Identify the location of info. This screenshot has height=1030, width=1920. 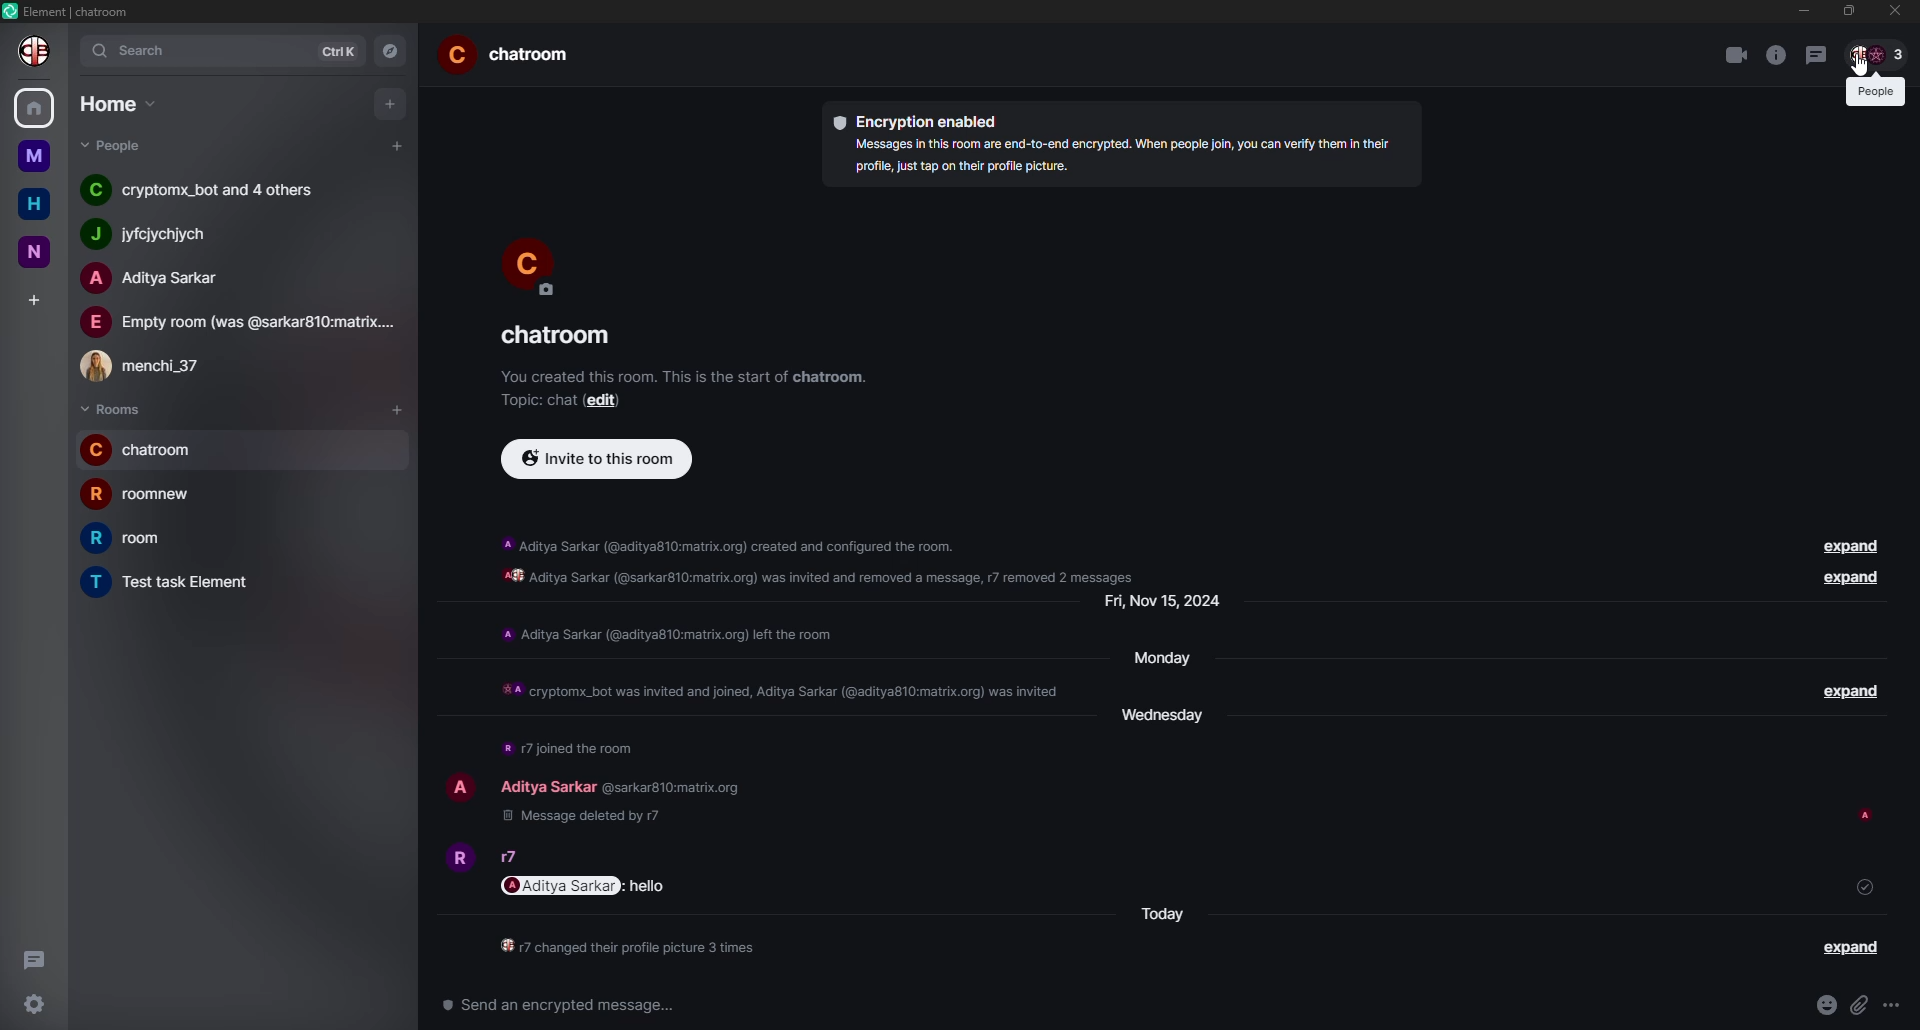
(828, 560).